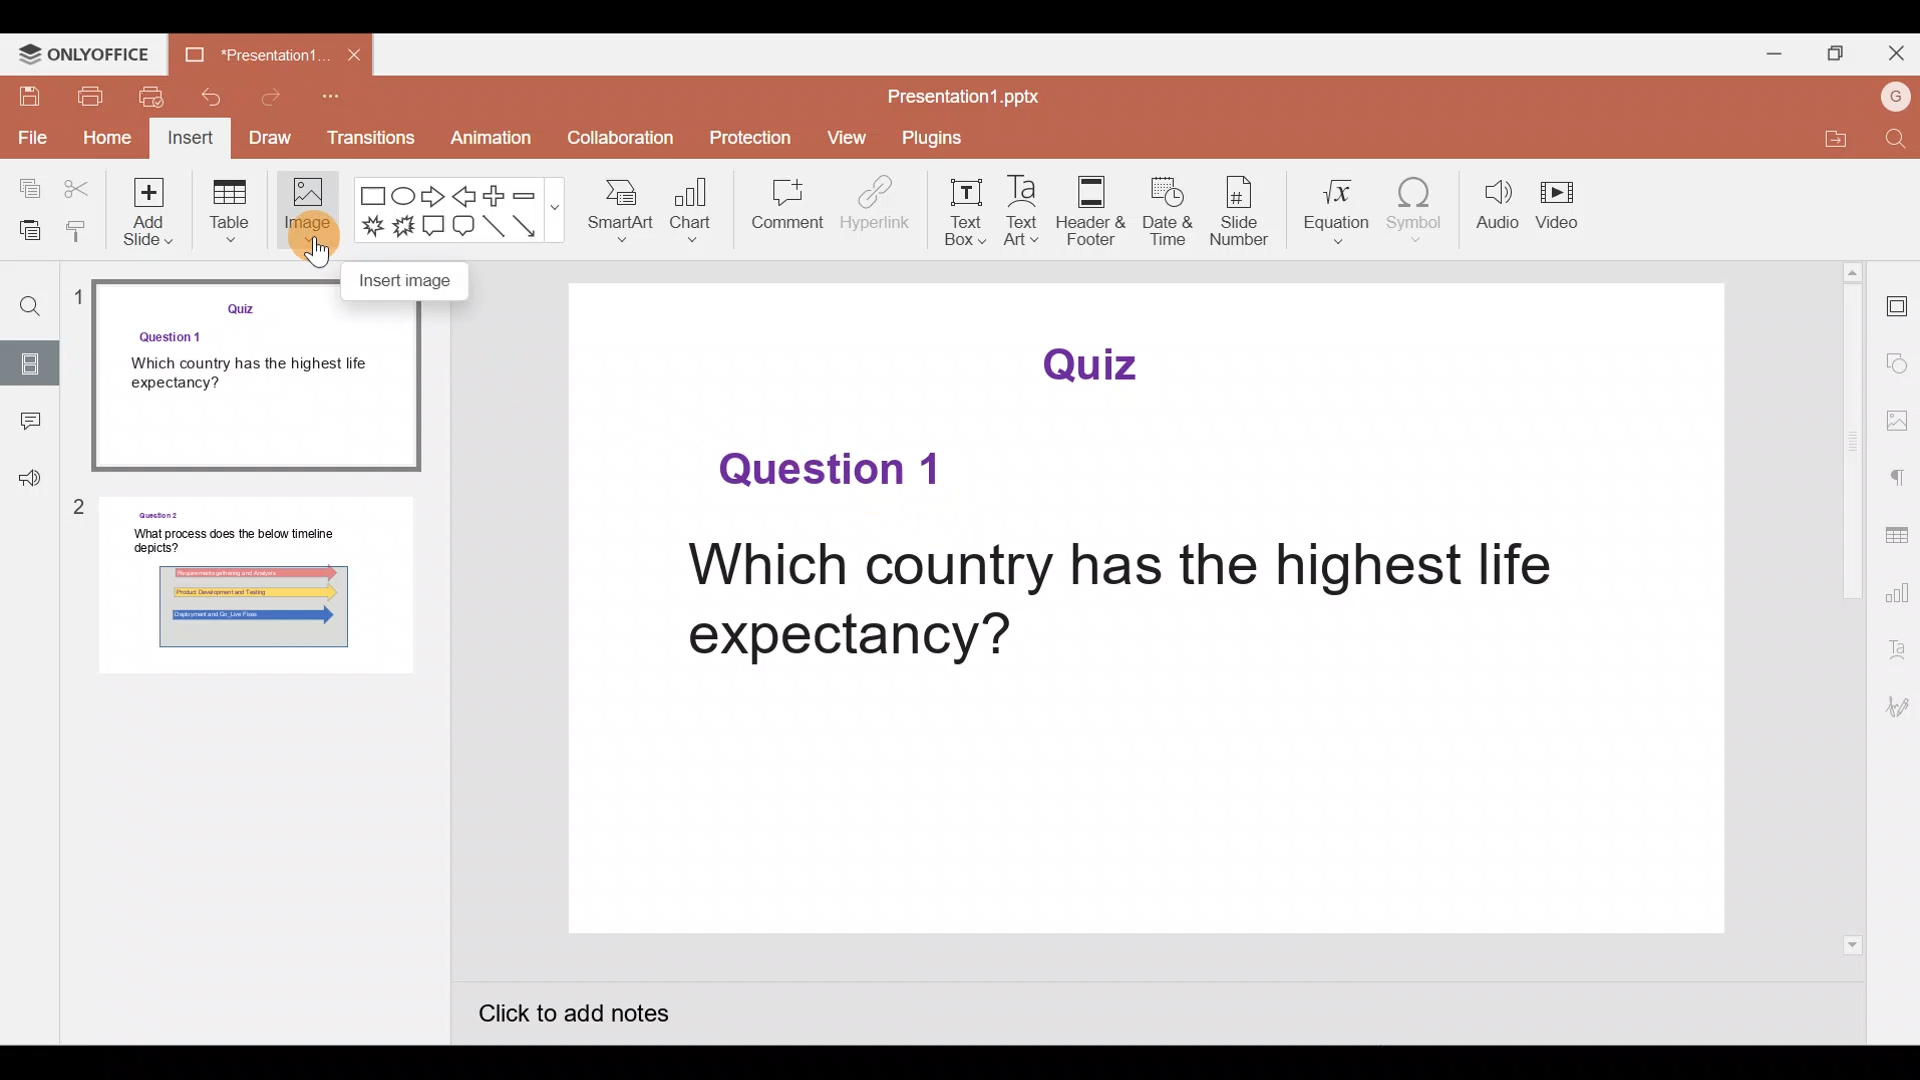  I want to click on Paragraph settings, so click(1898, 478).